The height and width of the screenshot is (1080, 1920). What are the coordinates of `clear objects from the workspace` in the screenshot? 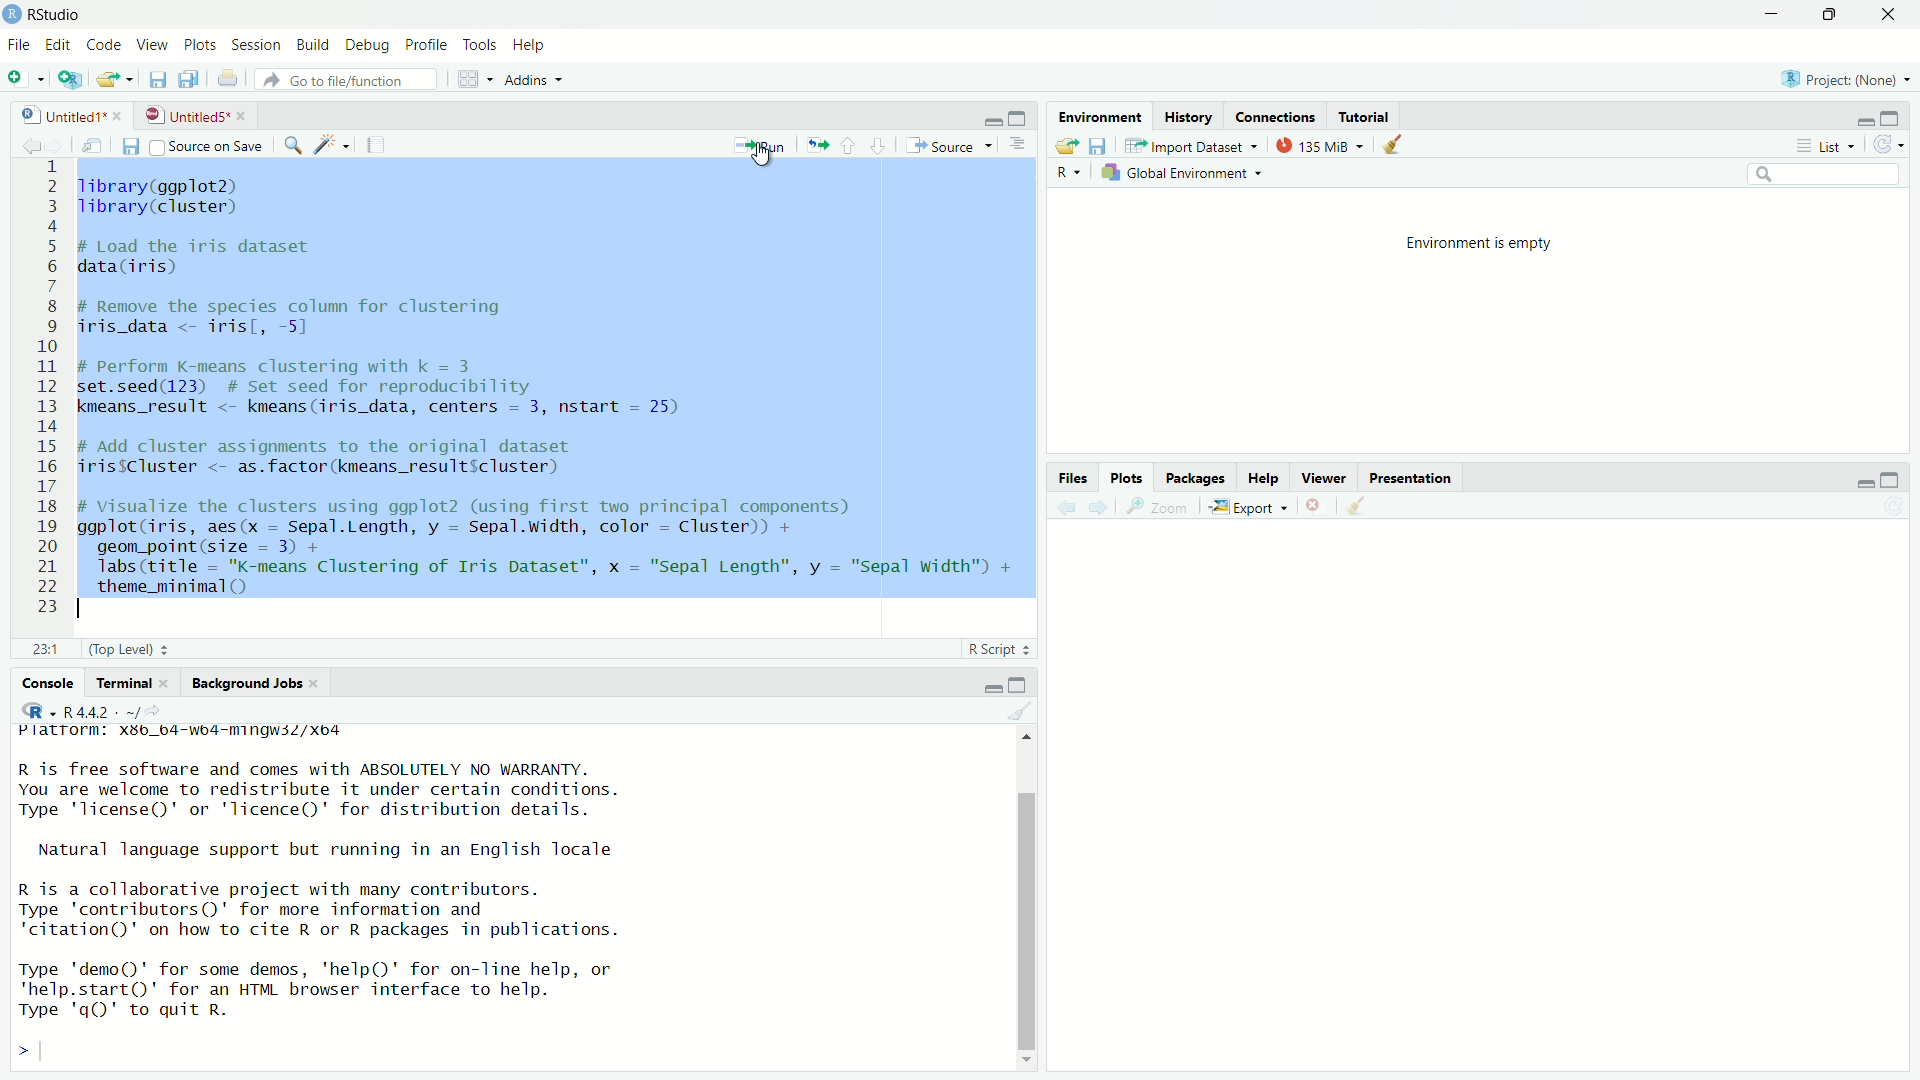 It's located at (1390, 145).